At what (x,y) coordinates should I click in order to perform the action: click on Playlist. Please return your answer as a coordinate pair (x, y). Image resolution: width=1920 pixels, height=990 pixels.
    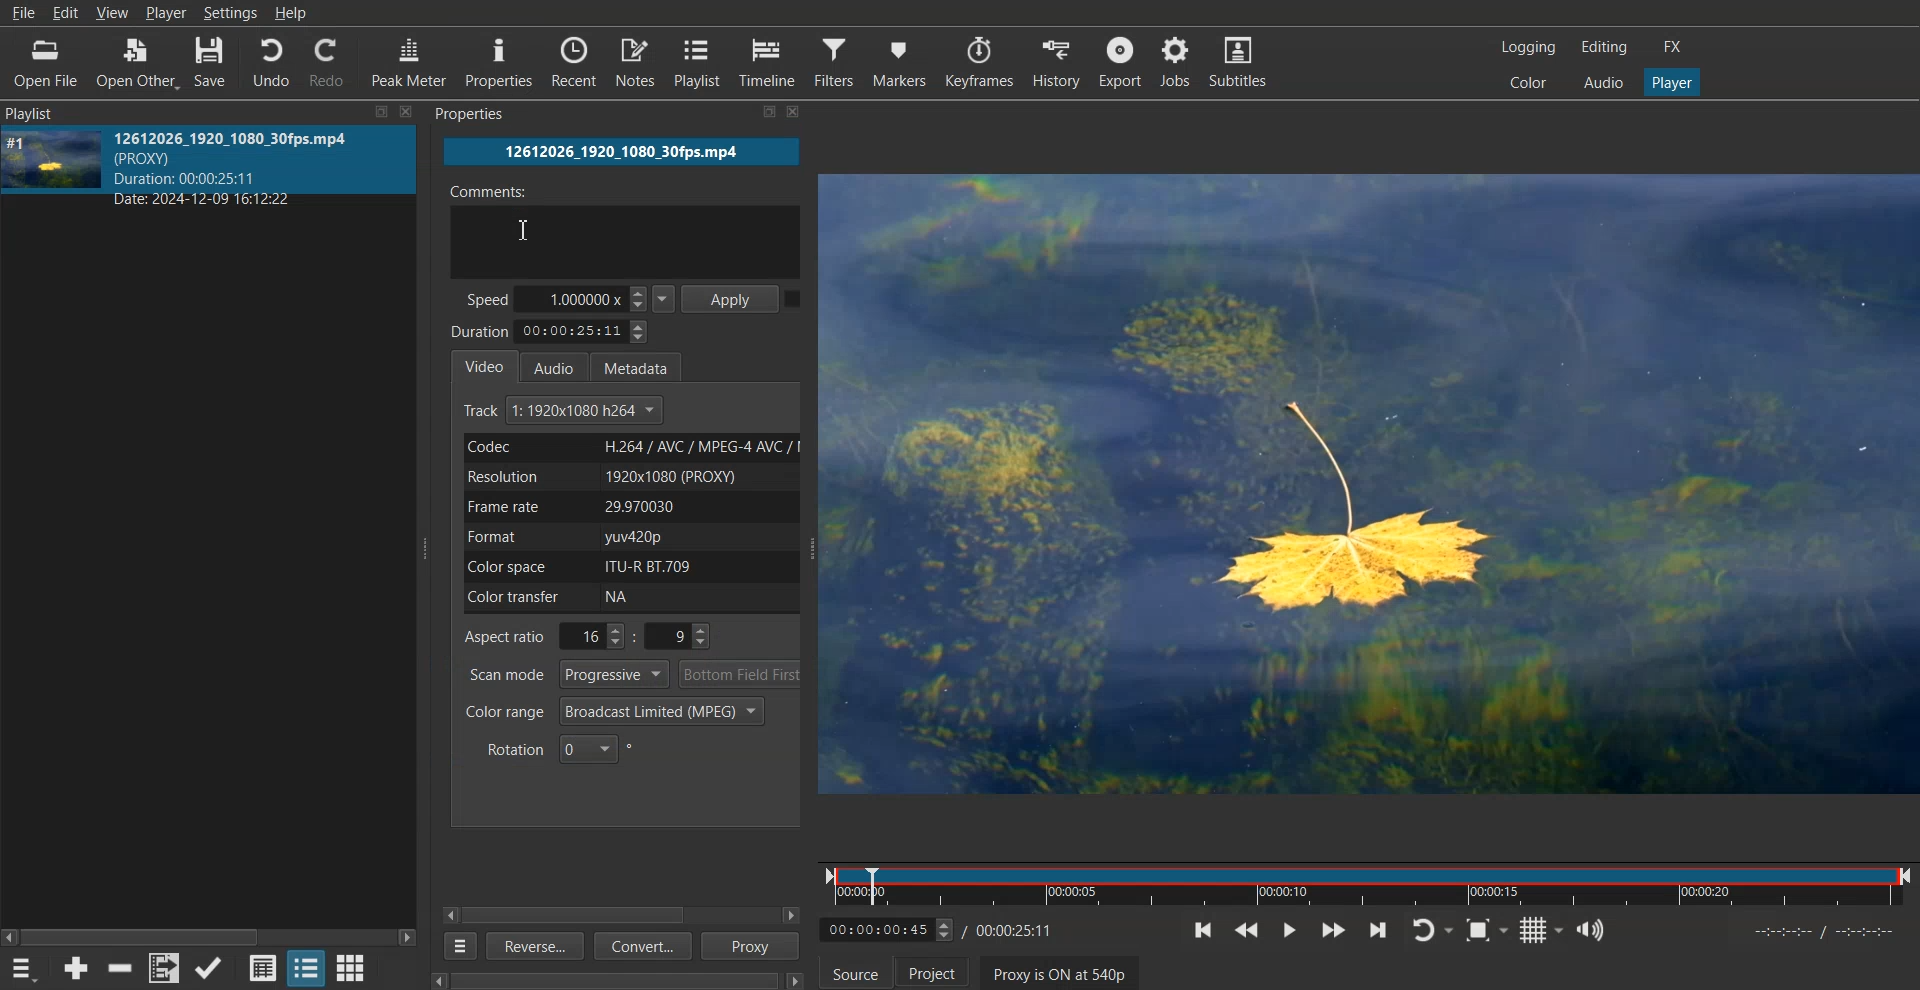
    Looking at the image, I should click on (699, 62).